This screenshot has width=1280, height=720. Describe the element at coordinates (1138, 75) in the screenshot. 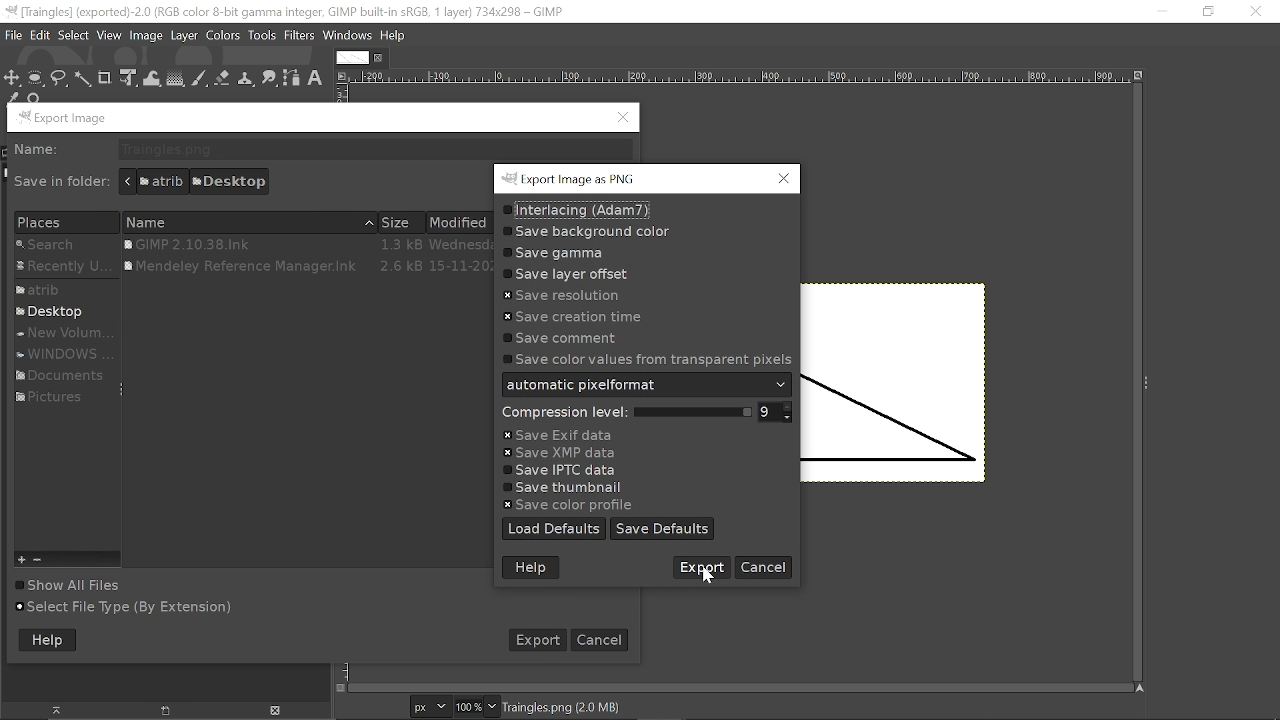

I see `Zoom image when window size changes` at that location.